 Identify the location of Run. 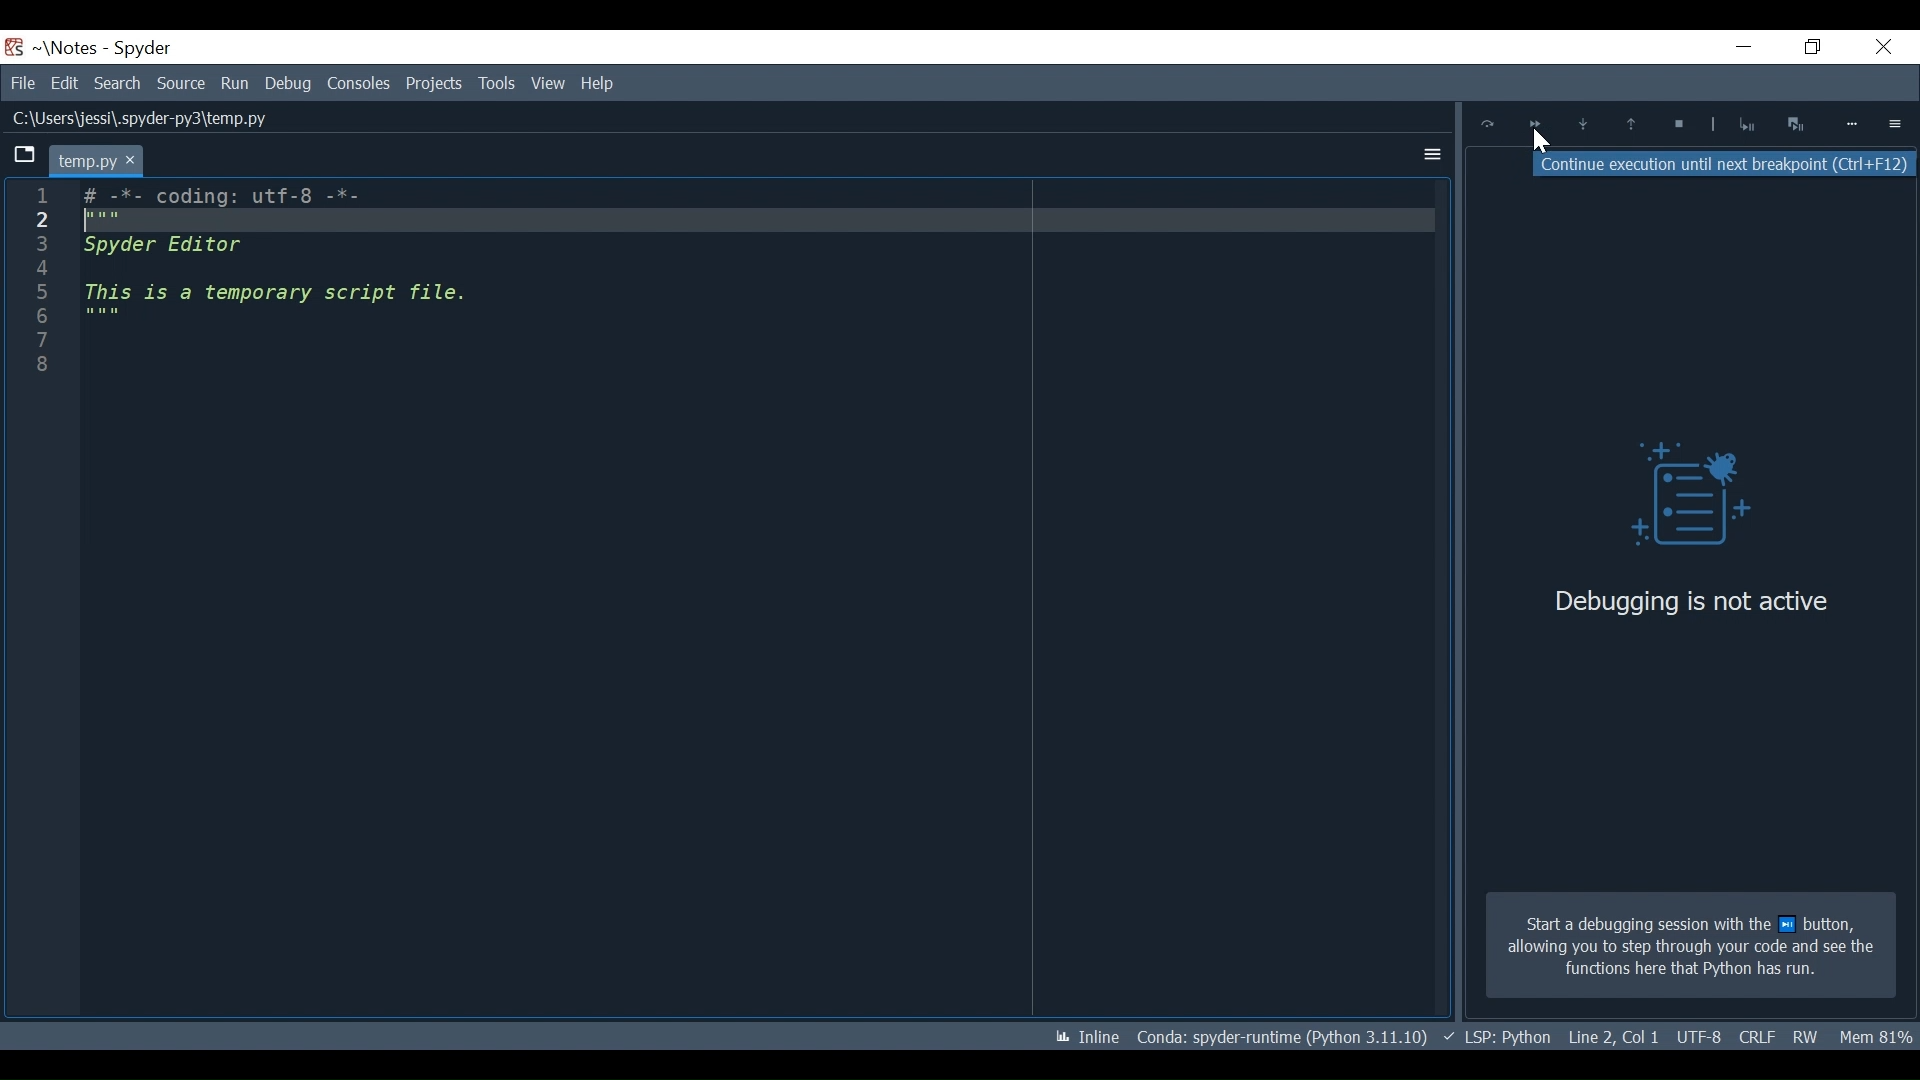
(236, 83).